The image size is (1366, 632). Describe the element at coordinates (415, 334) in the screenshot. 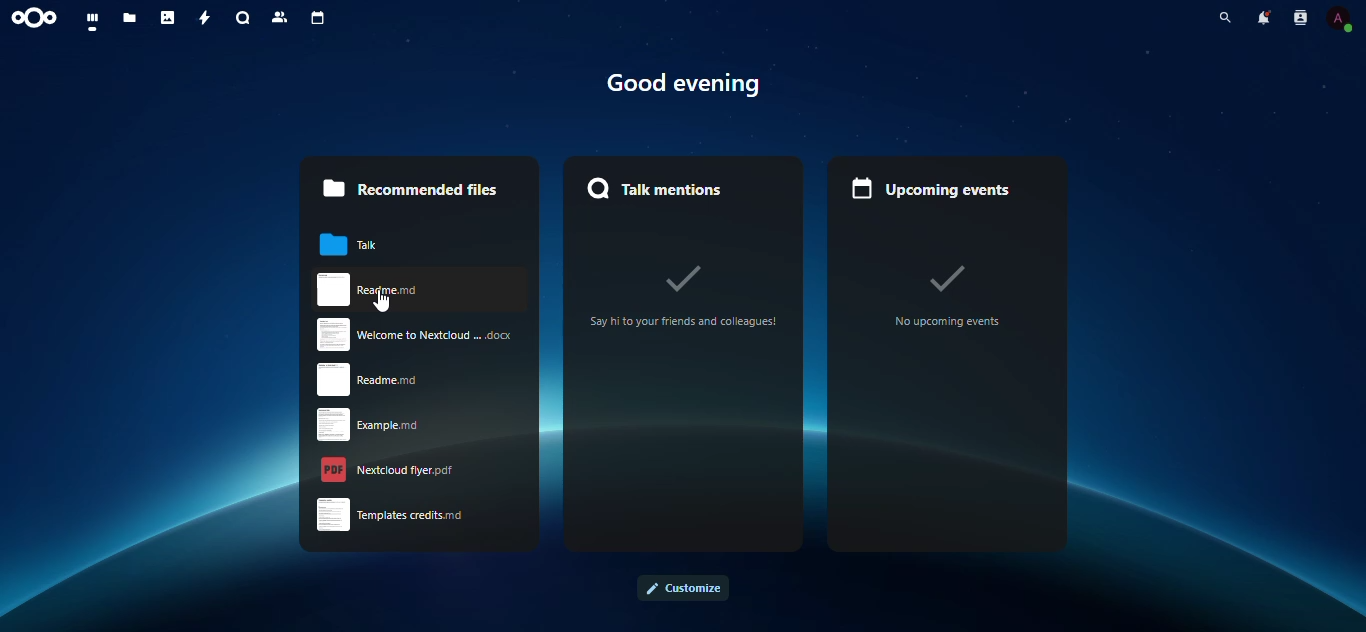

I see `‘Welcome to Nextdoud ... docx` at that location.